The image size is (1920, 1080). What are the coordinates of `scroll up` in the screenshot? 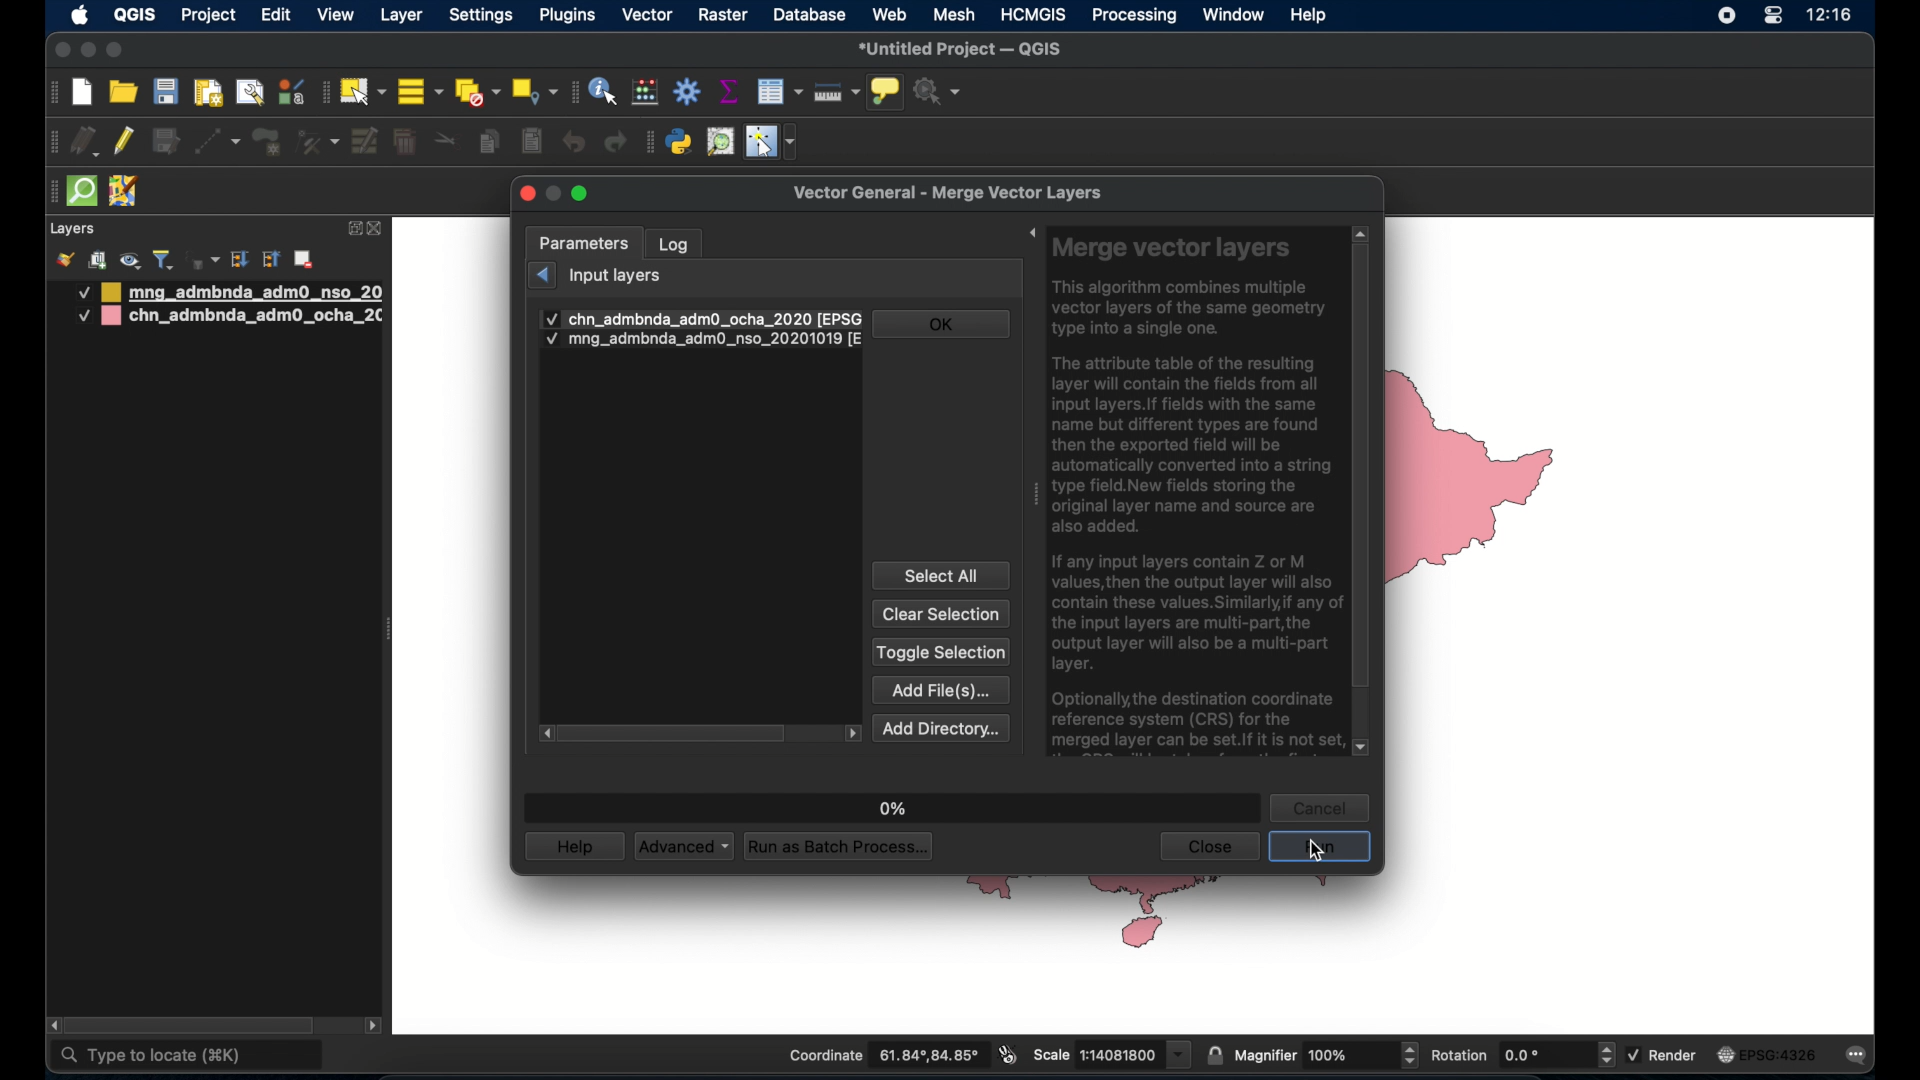 It's located at (1359, 231).